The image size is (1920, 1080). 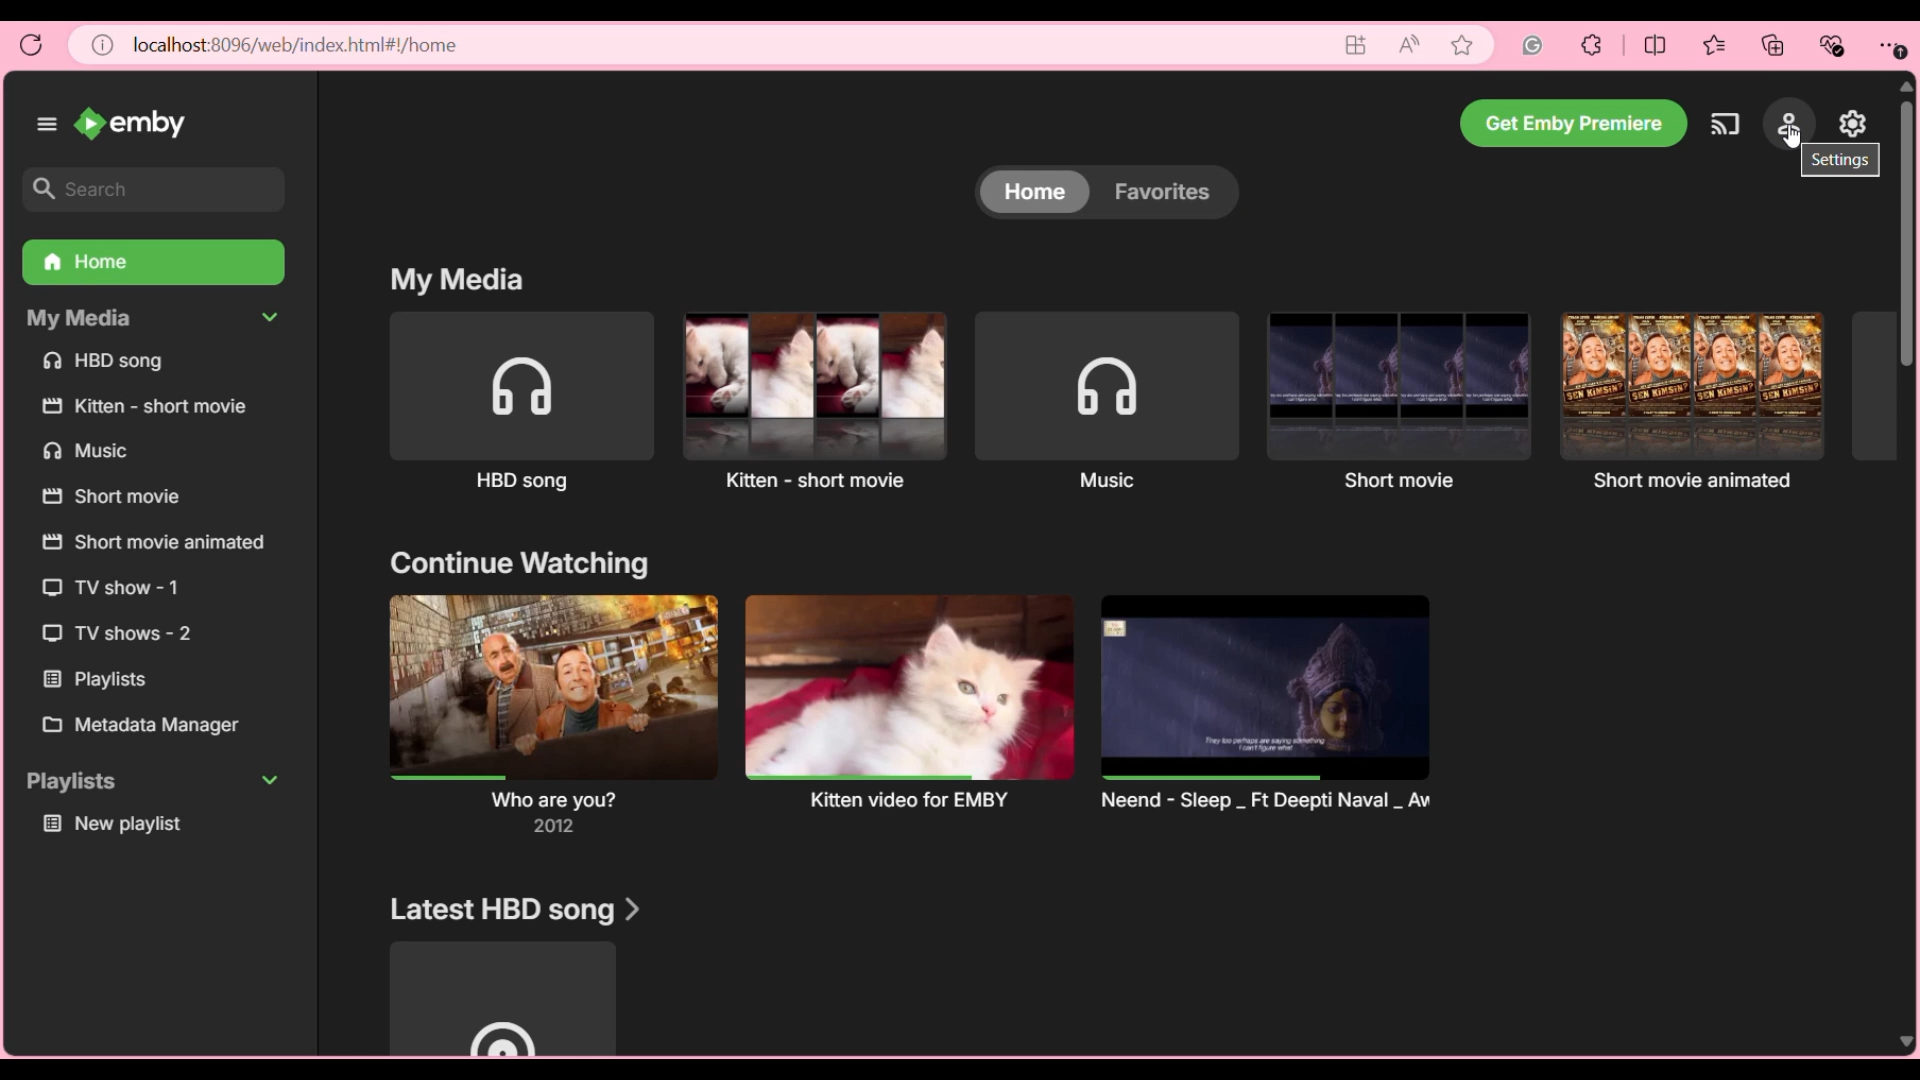 I want to click on metabase manager, so click(x=147, y=726).